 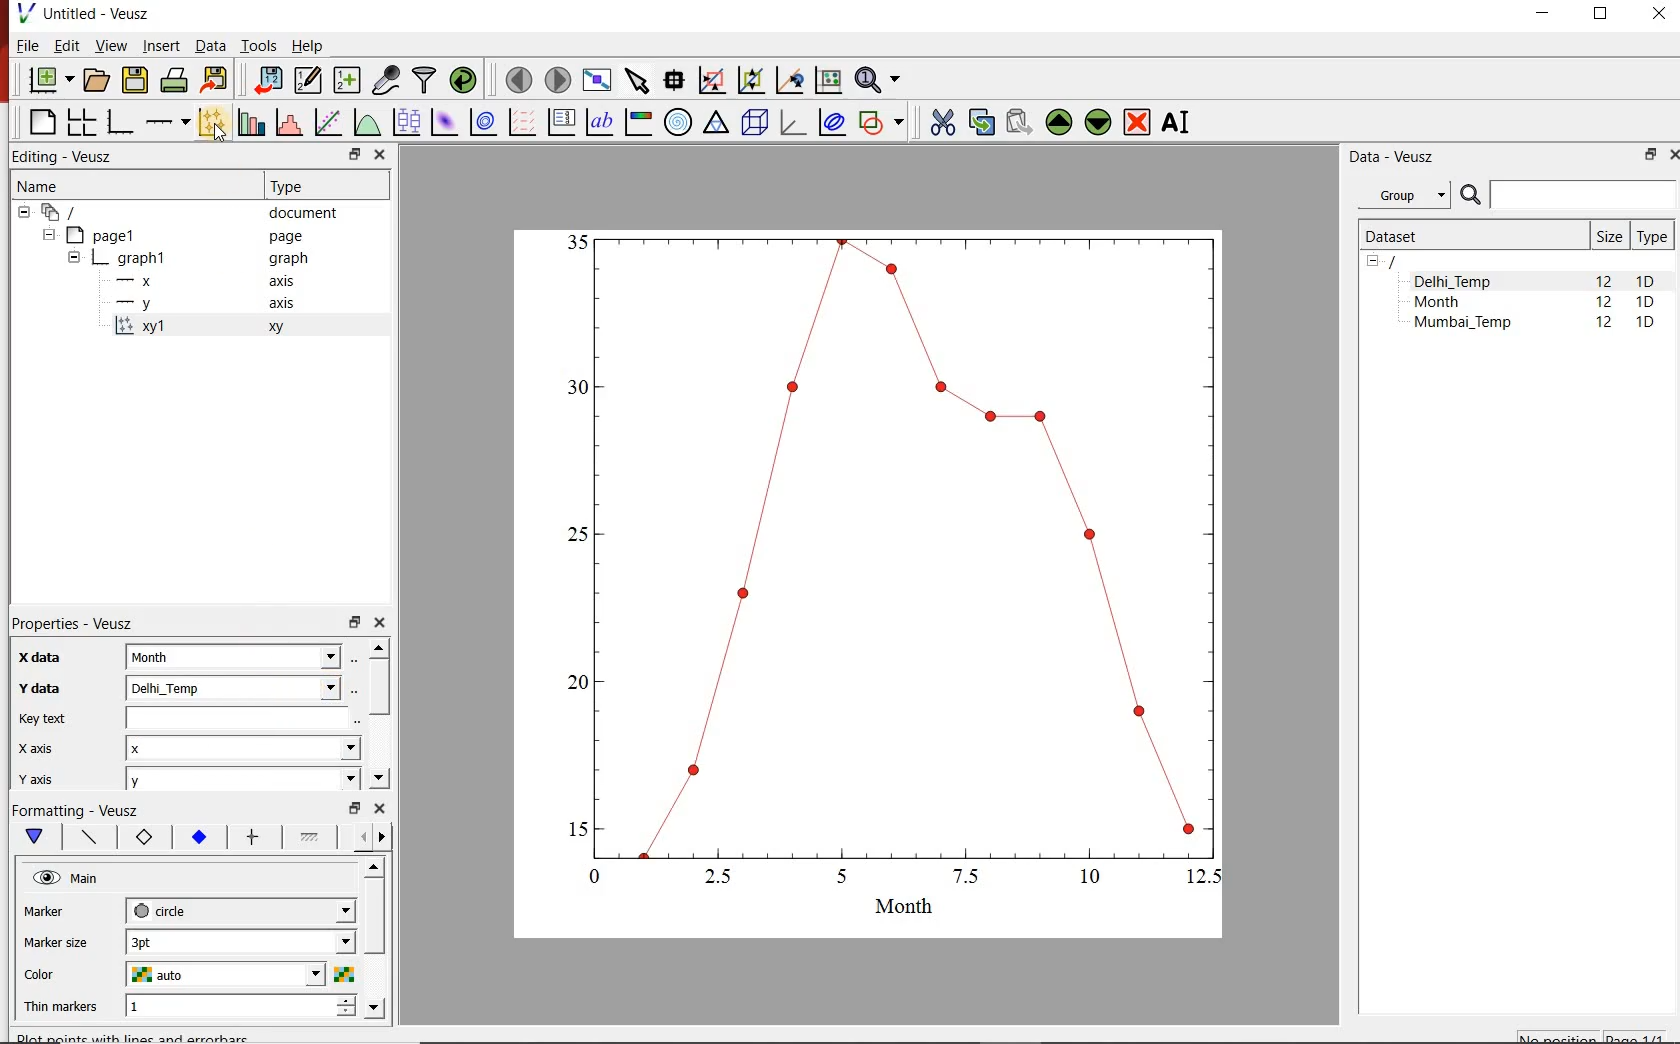 What do you see at coordinates (1604, 304) in the screenshot?
I see `12` at bounding box center [1604, 304].